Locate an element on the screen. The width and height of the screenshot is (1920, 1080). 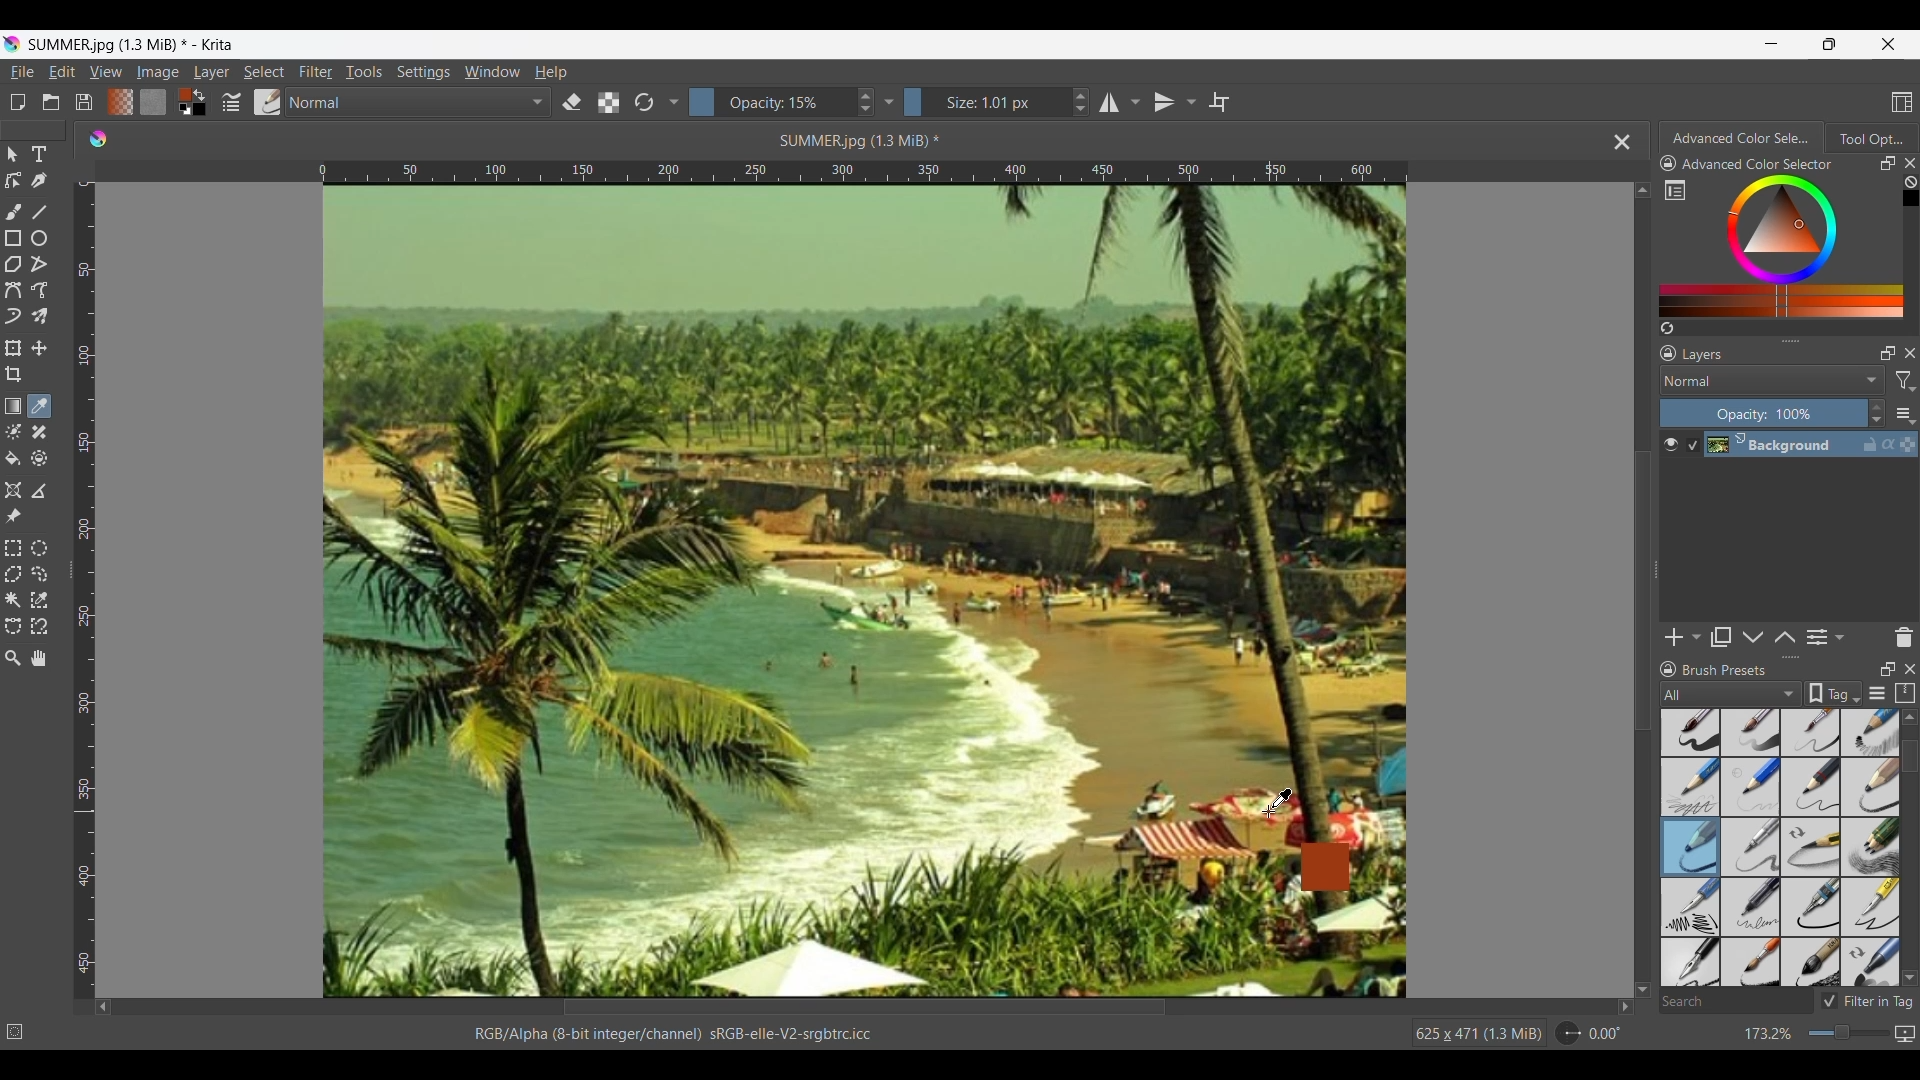
Vertical scale is located at coordinates (88, 586).